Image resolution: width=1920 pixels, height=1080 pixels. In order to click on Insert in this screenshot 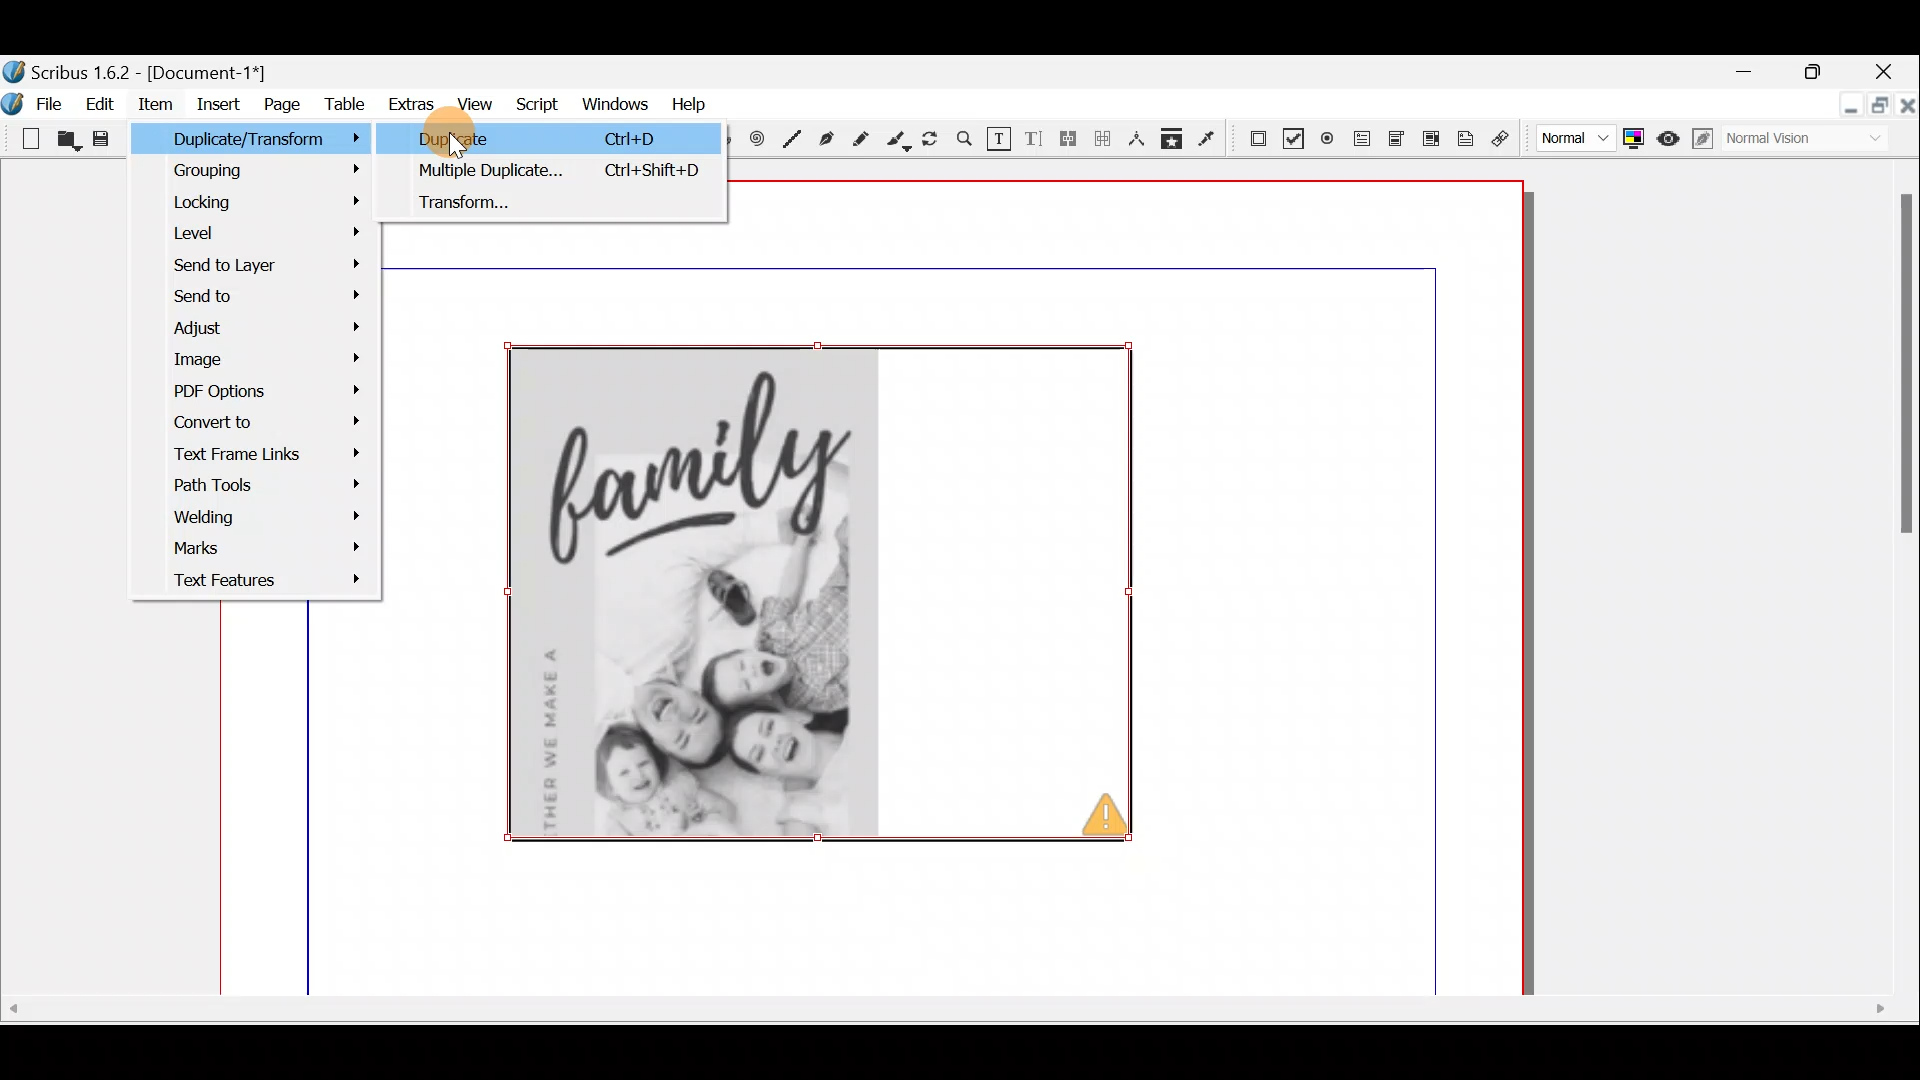, I will do `click(221, 108)`.